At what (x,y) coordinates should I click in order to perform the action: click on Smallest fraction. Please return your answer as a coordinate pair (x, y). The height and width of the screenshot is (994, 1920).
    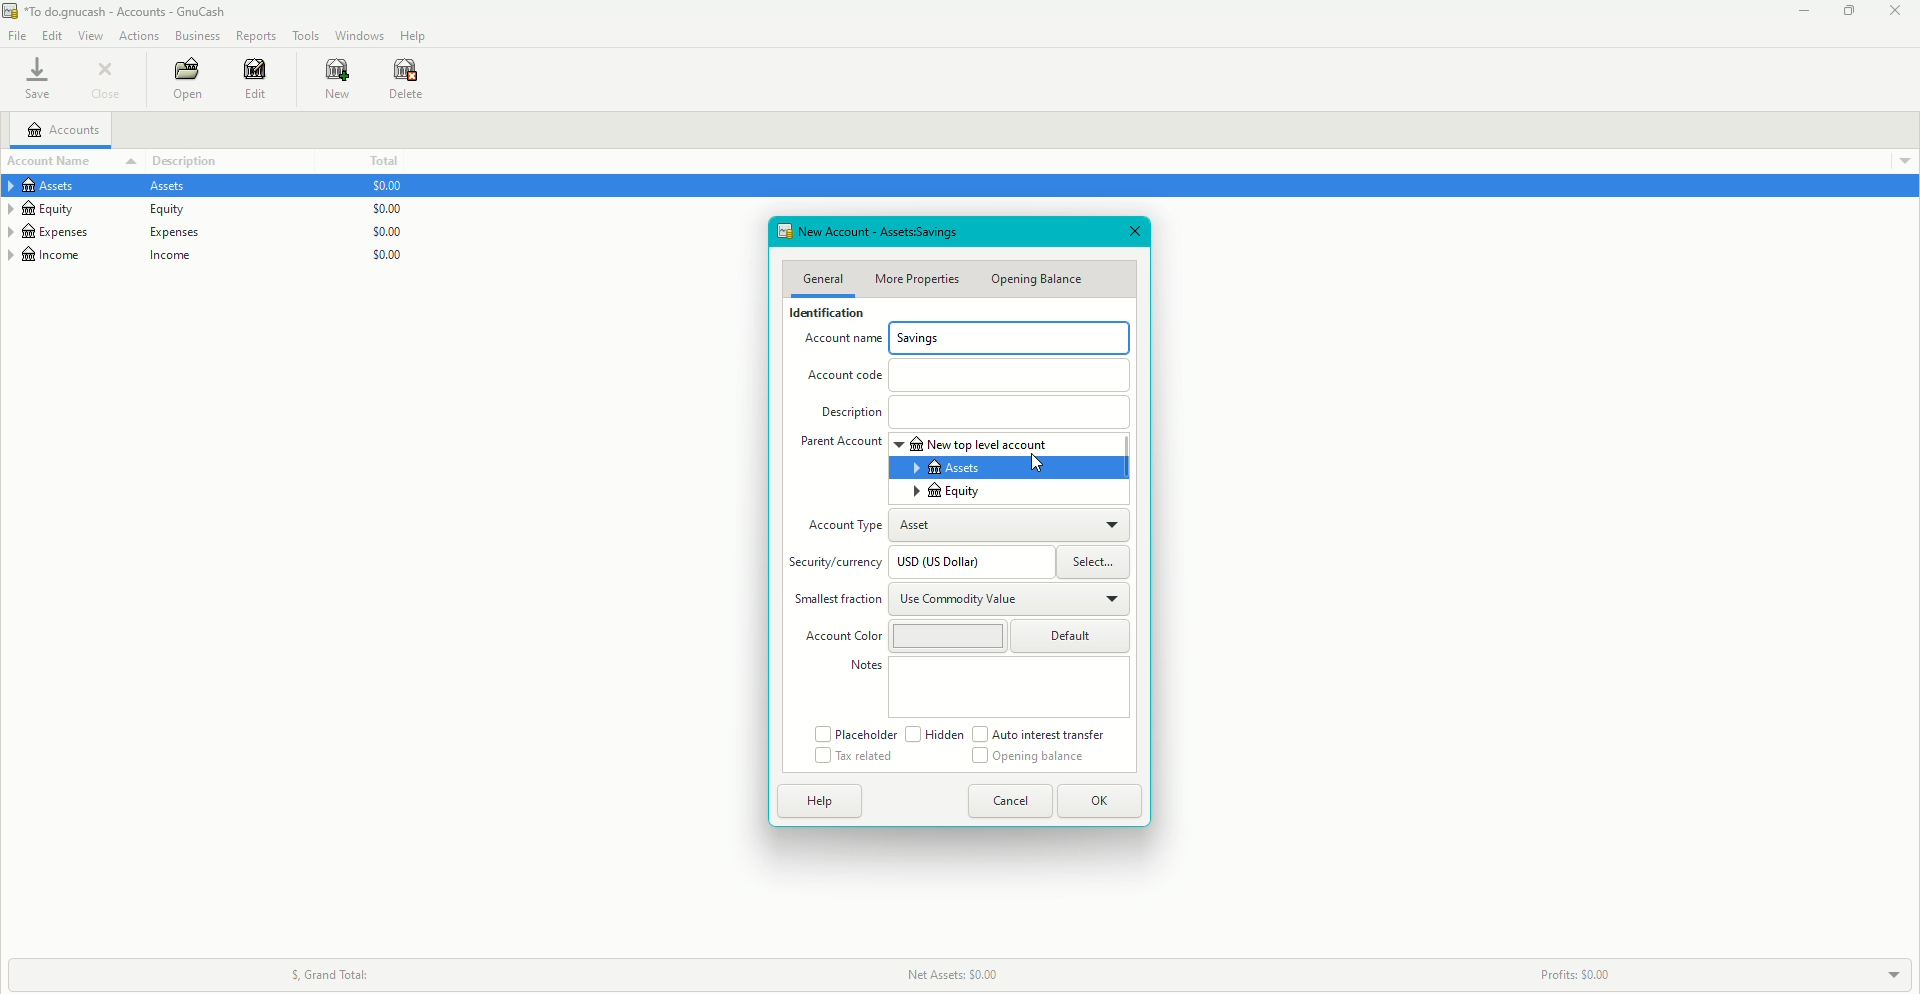
    Looking at the image, I should click on (833, 600).